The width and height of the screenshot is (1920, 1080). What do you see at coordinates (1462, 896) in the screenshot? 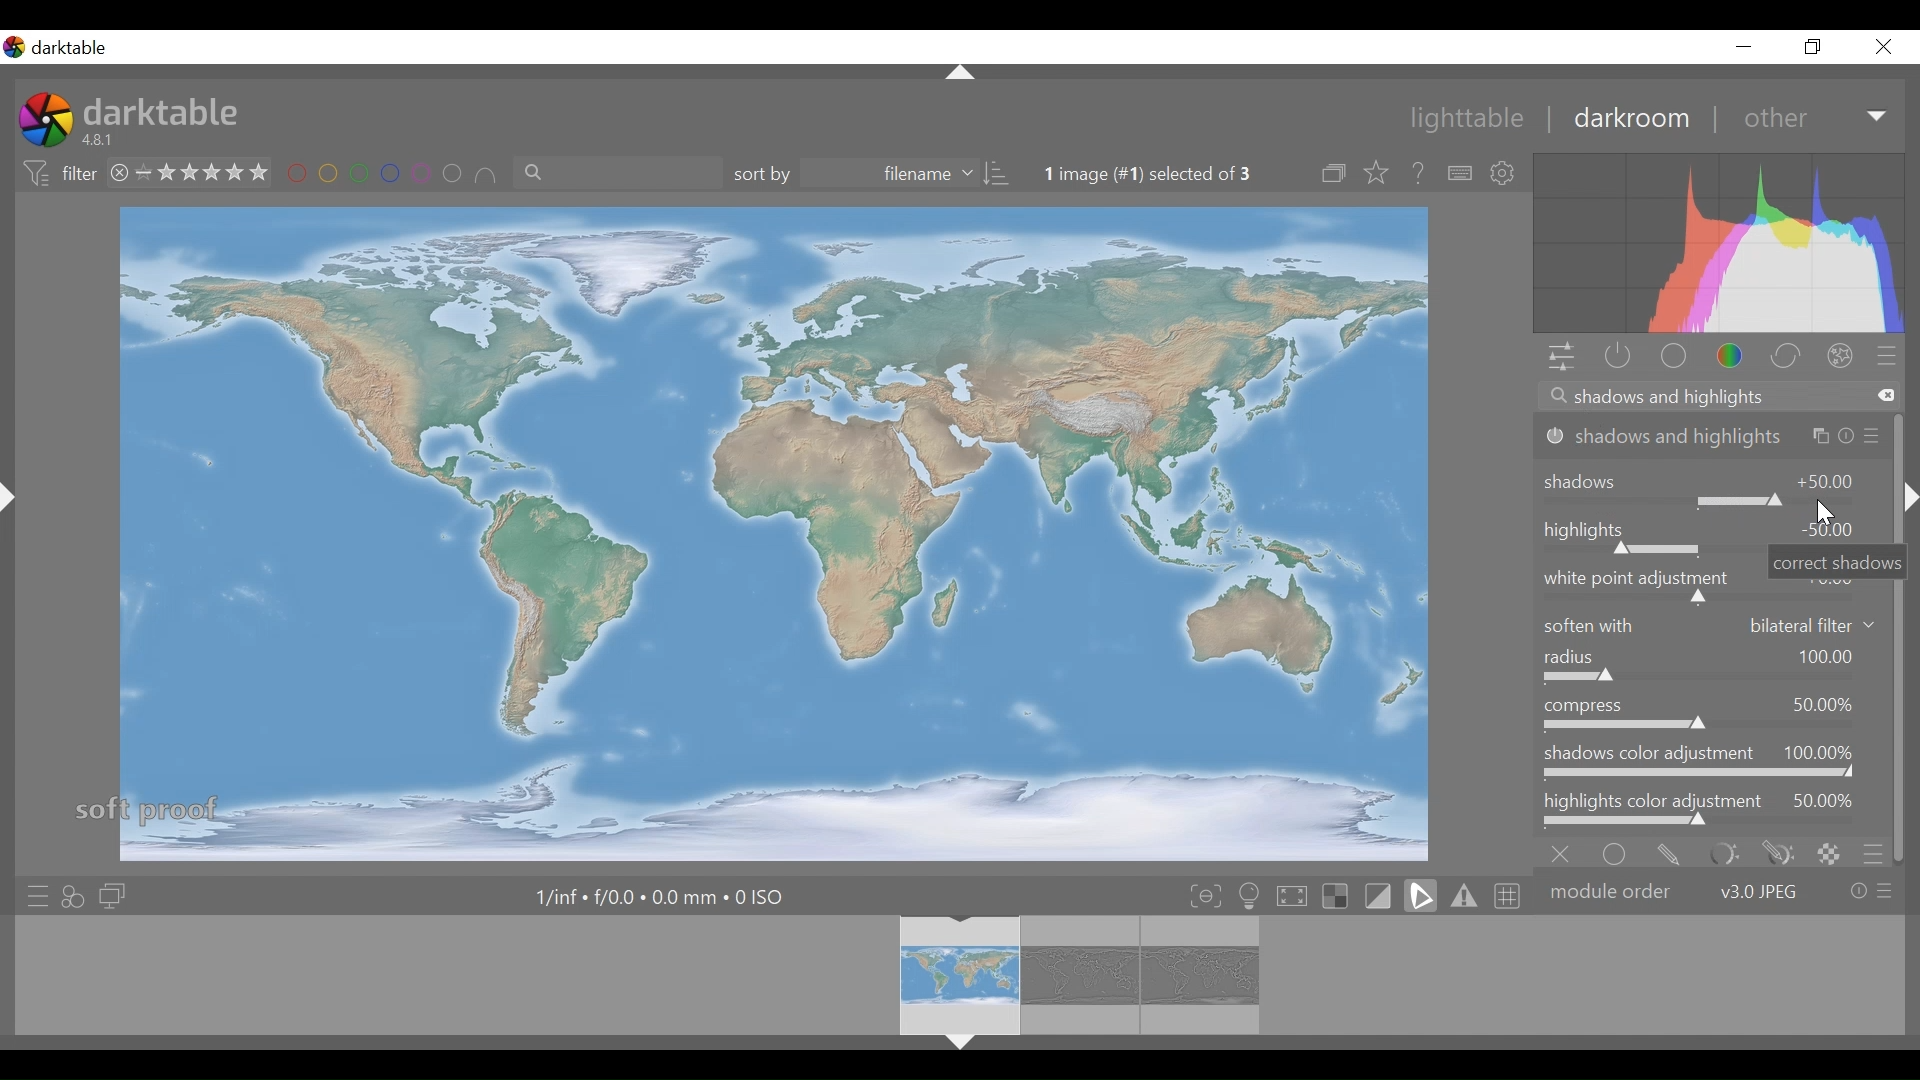
I see `toggle gamut checking` at bounding box center [1462, 896].